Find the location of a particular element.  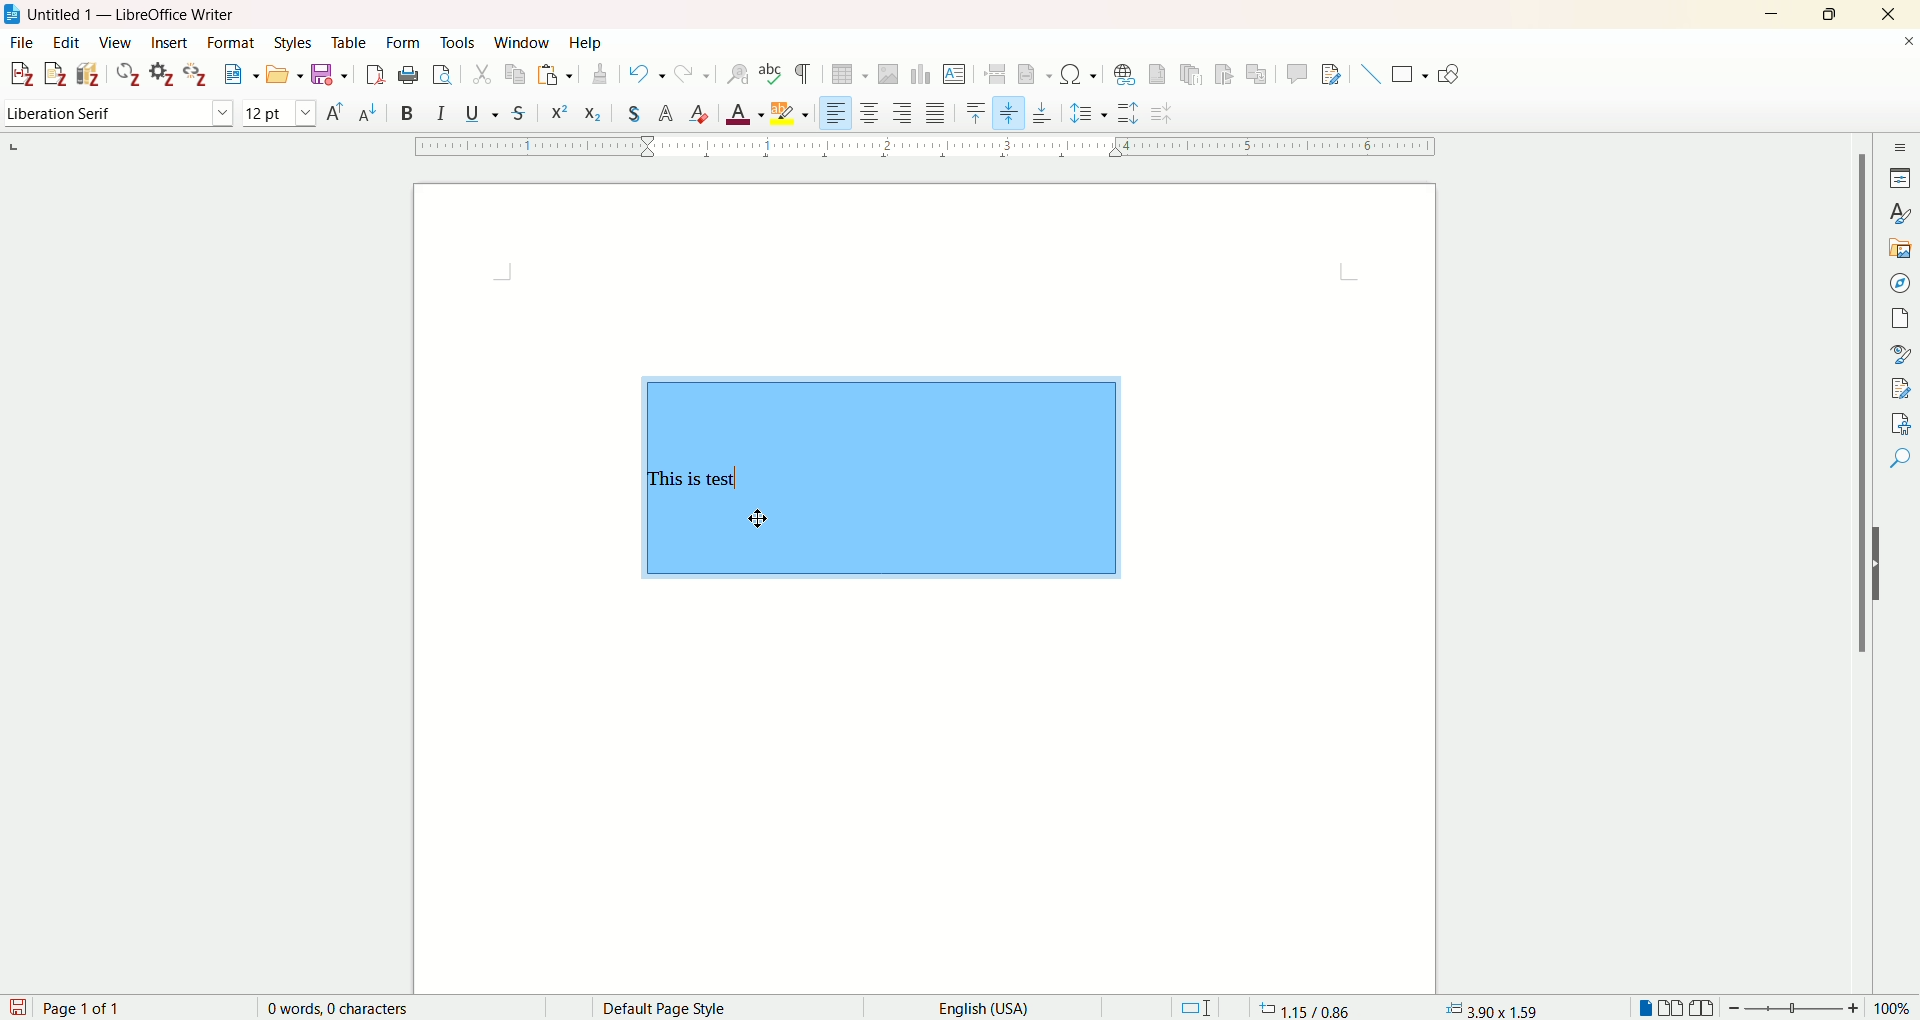

insert cross-references is located at coordinates (1258, 74).